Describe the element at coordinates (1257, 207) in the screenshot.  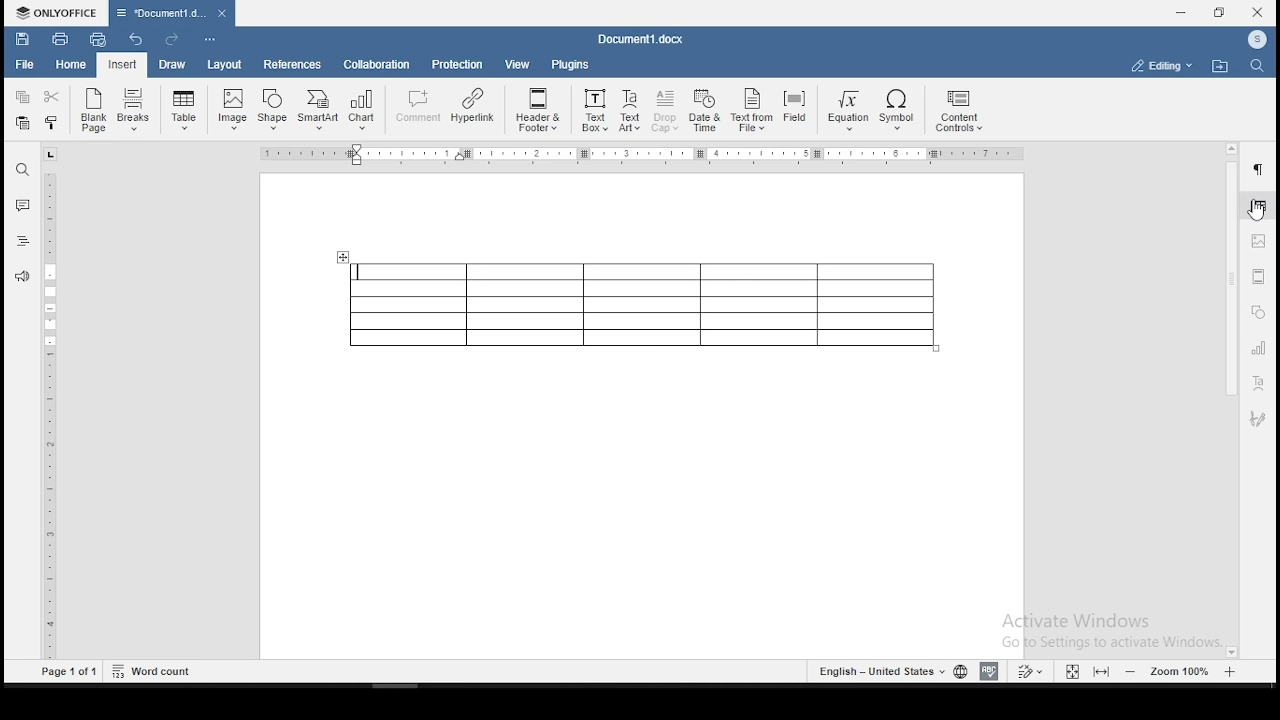
I see `table properties` at that location.